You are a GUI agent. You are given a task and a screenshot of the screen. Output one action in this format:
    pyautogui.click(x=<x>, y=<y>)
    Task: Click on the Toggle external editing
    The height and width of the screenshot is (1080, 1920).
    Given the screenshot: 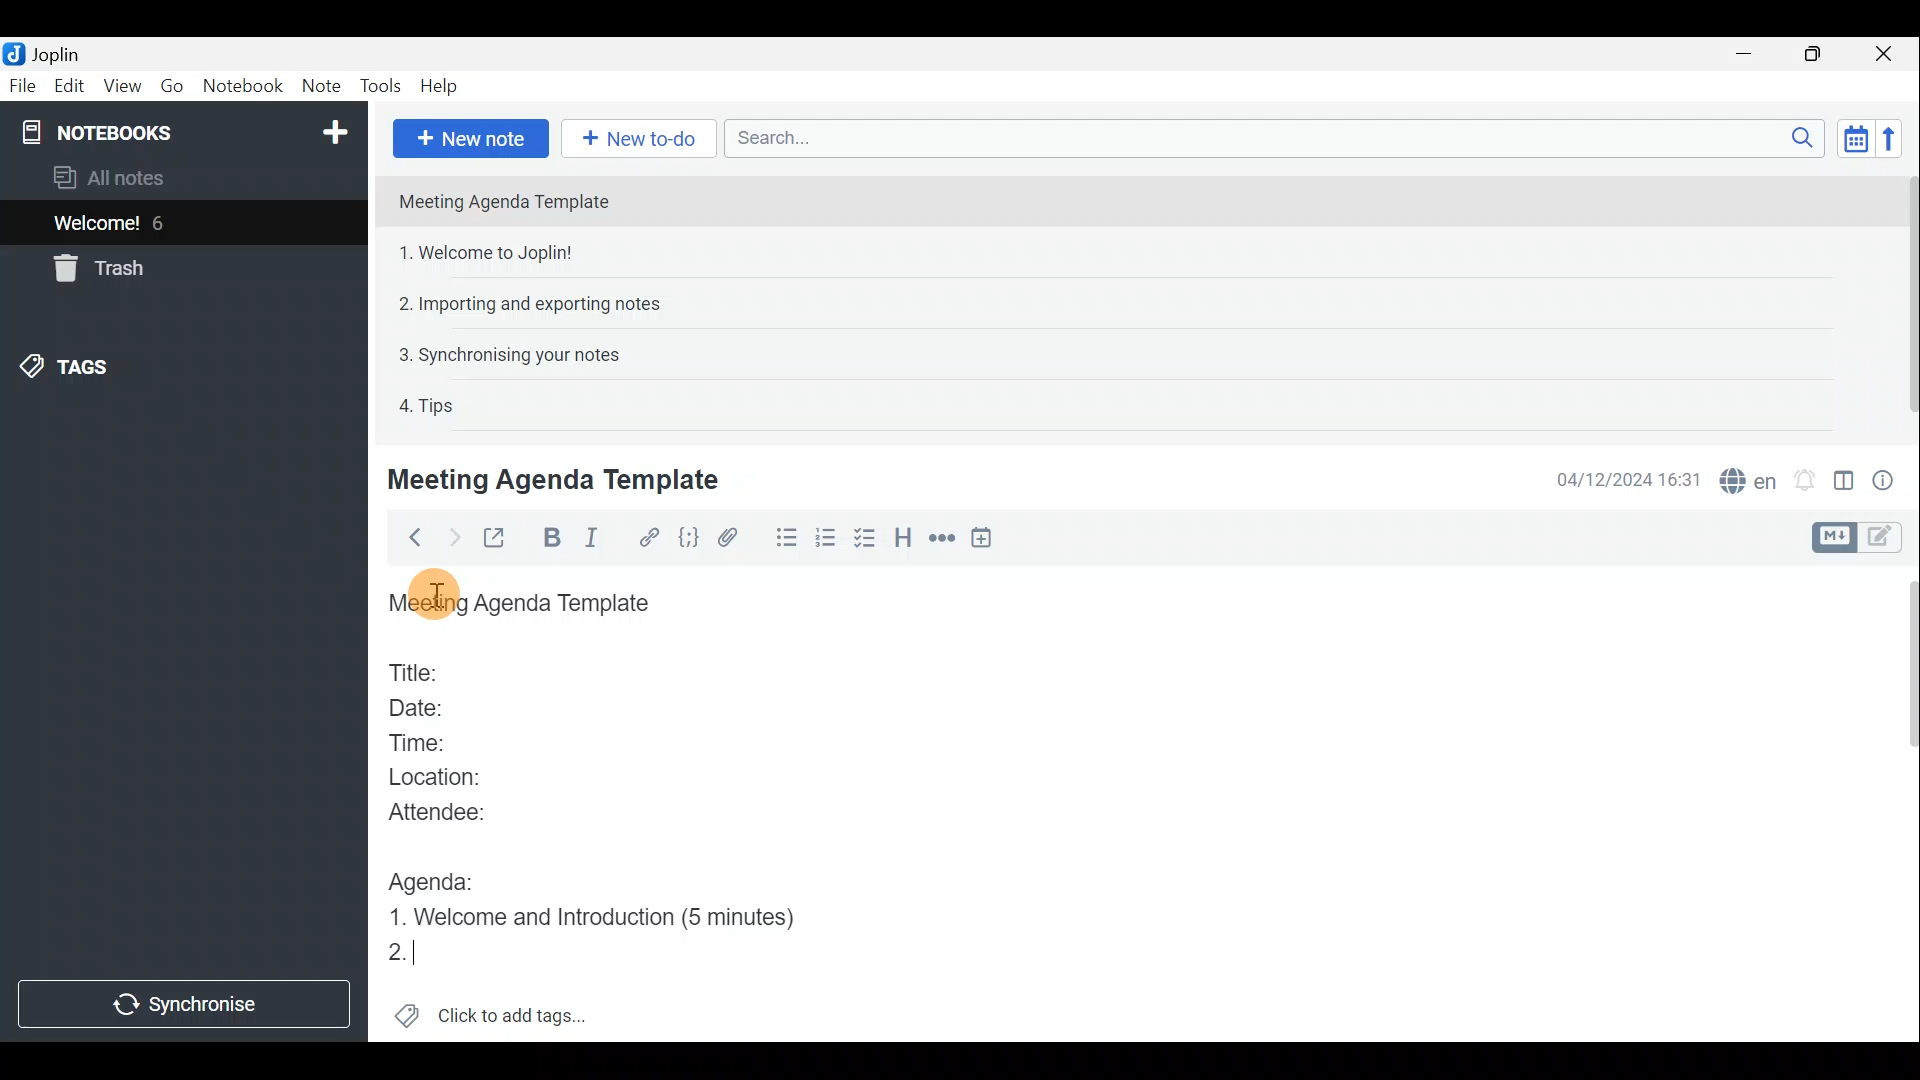 What is the action you would take?
    pyautogui.click(x=500, y=539)
    